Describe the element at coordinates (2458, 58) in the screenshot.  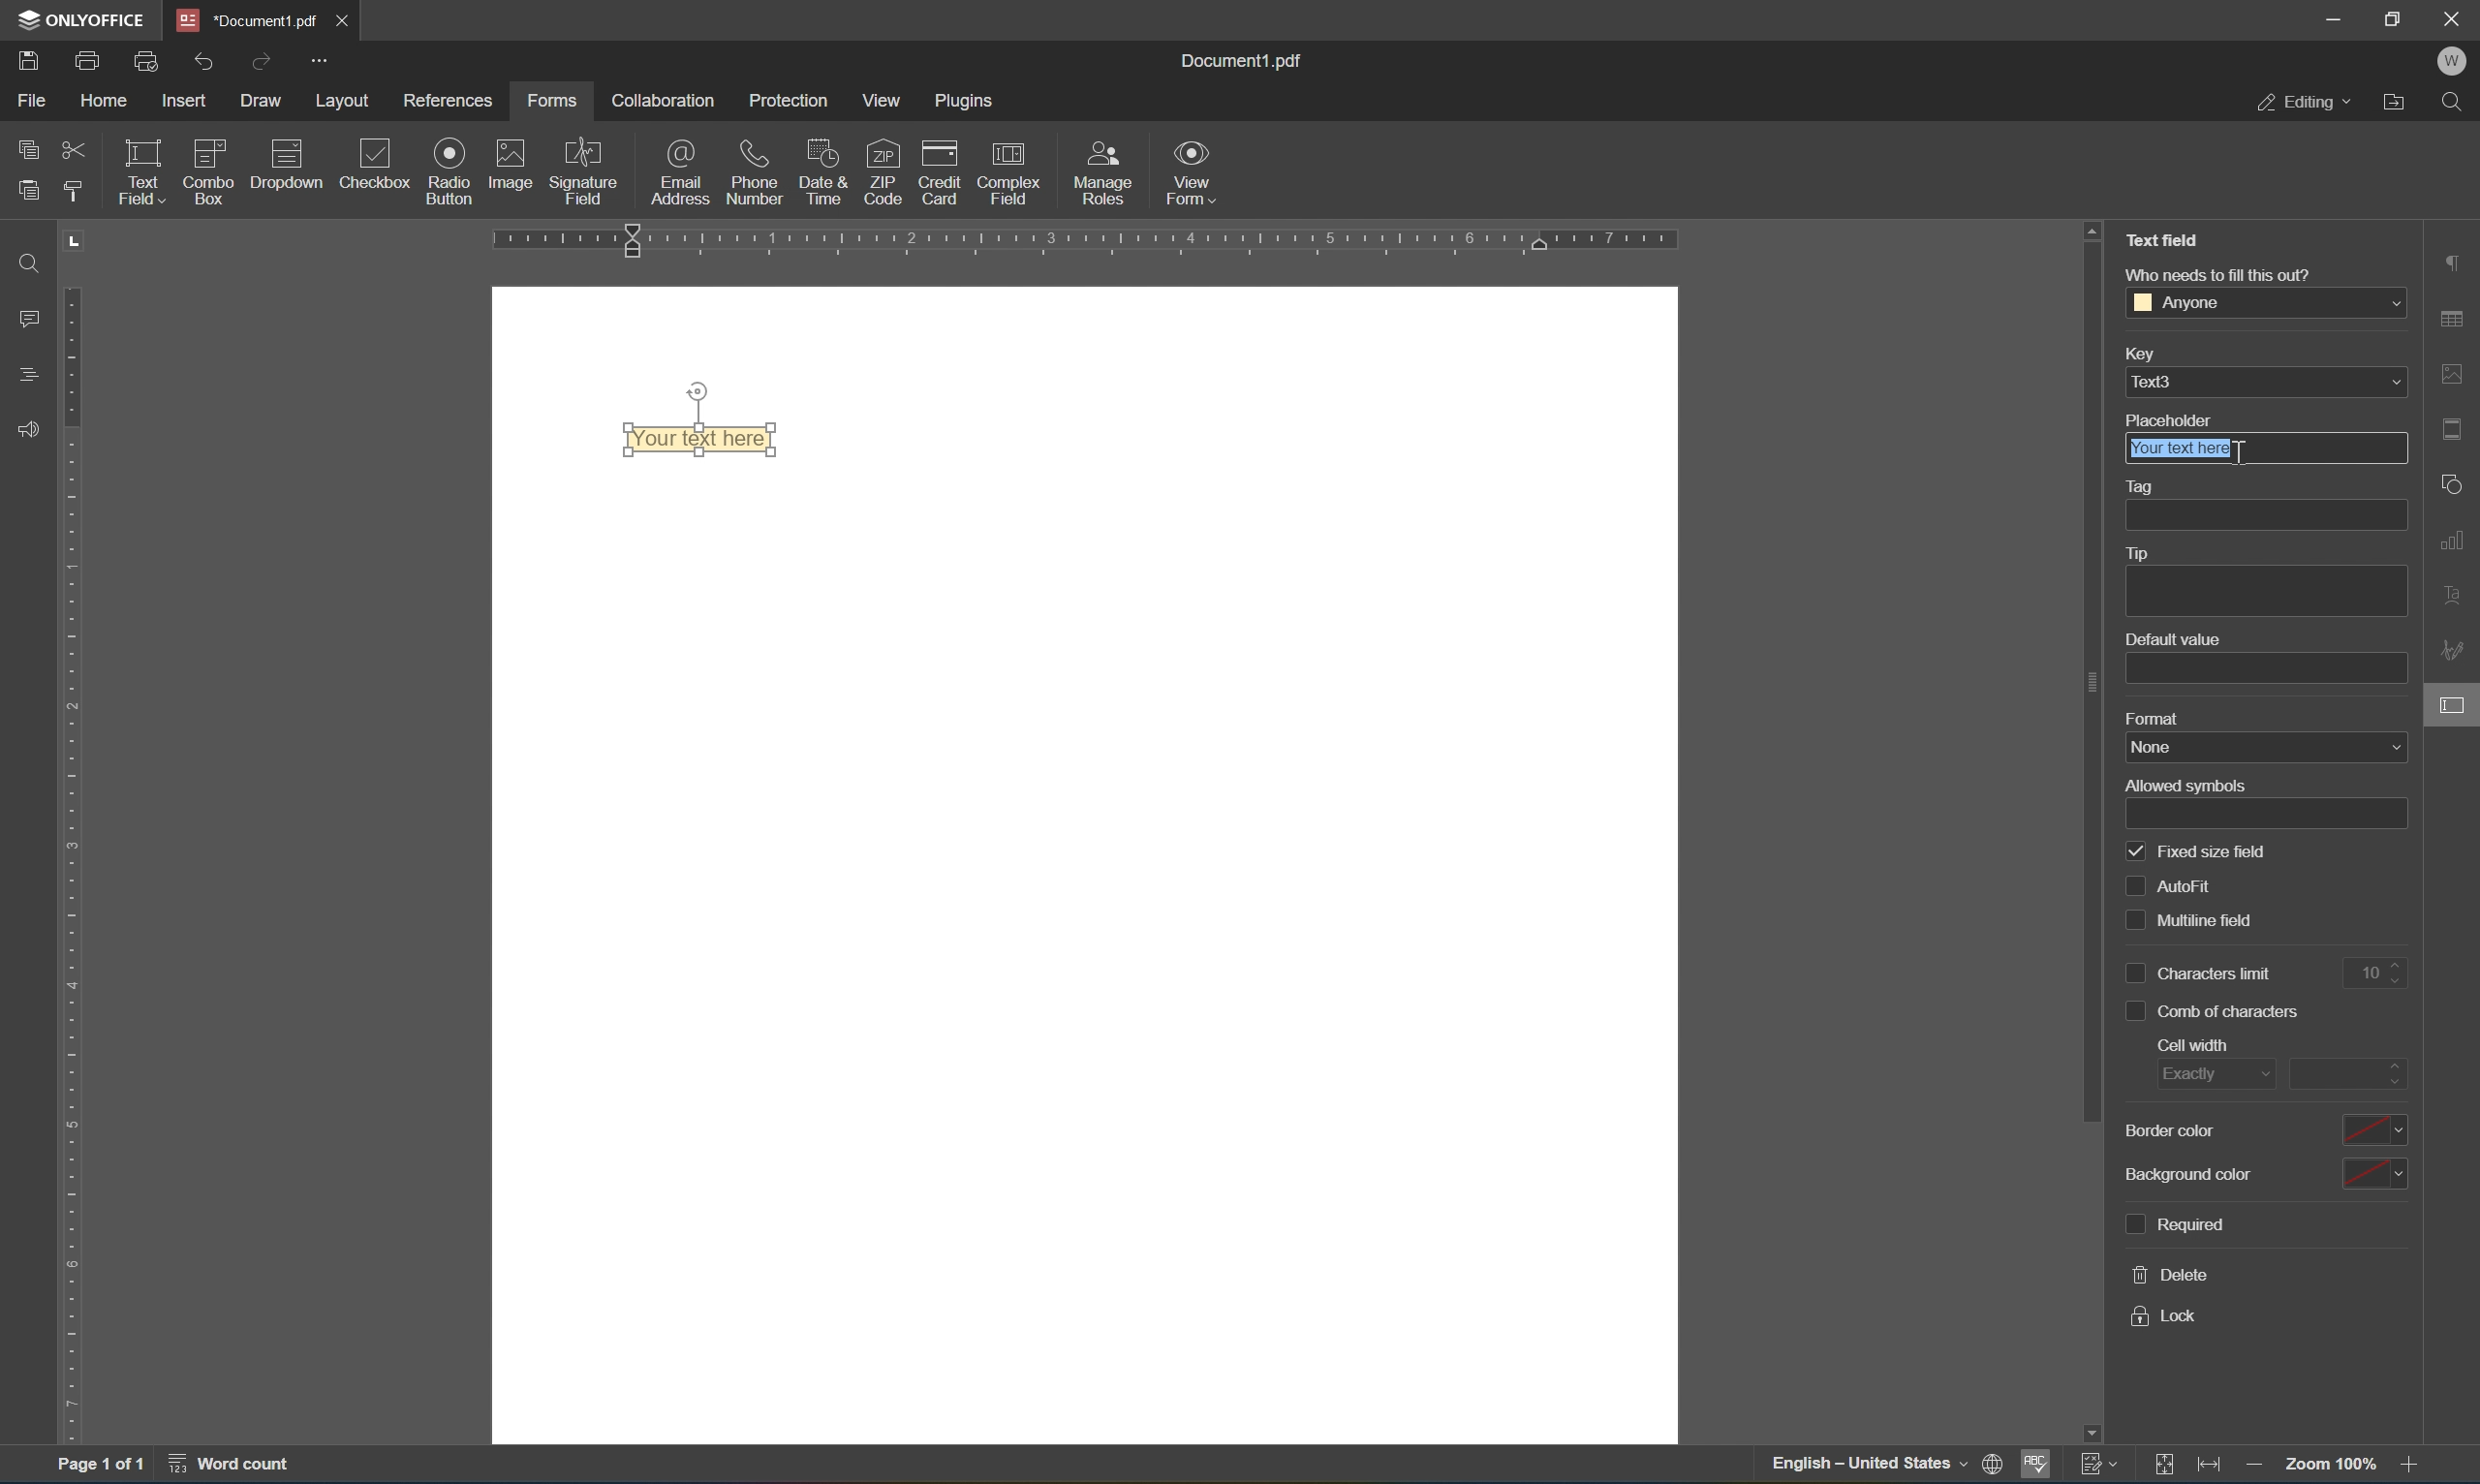
I see `W` at that location.